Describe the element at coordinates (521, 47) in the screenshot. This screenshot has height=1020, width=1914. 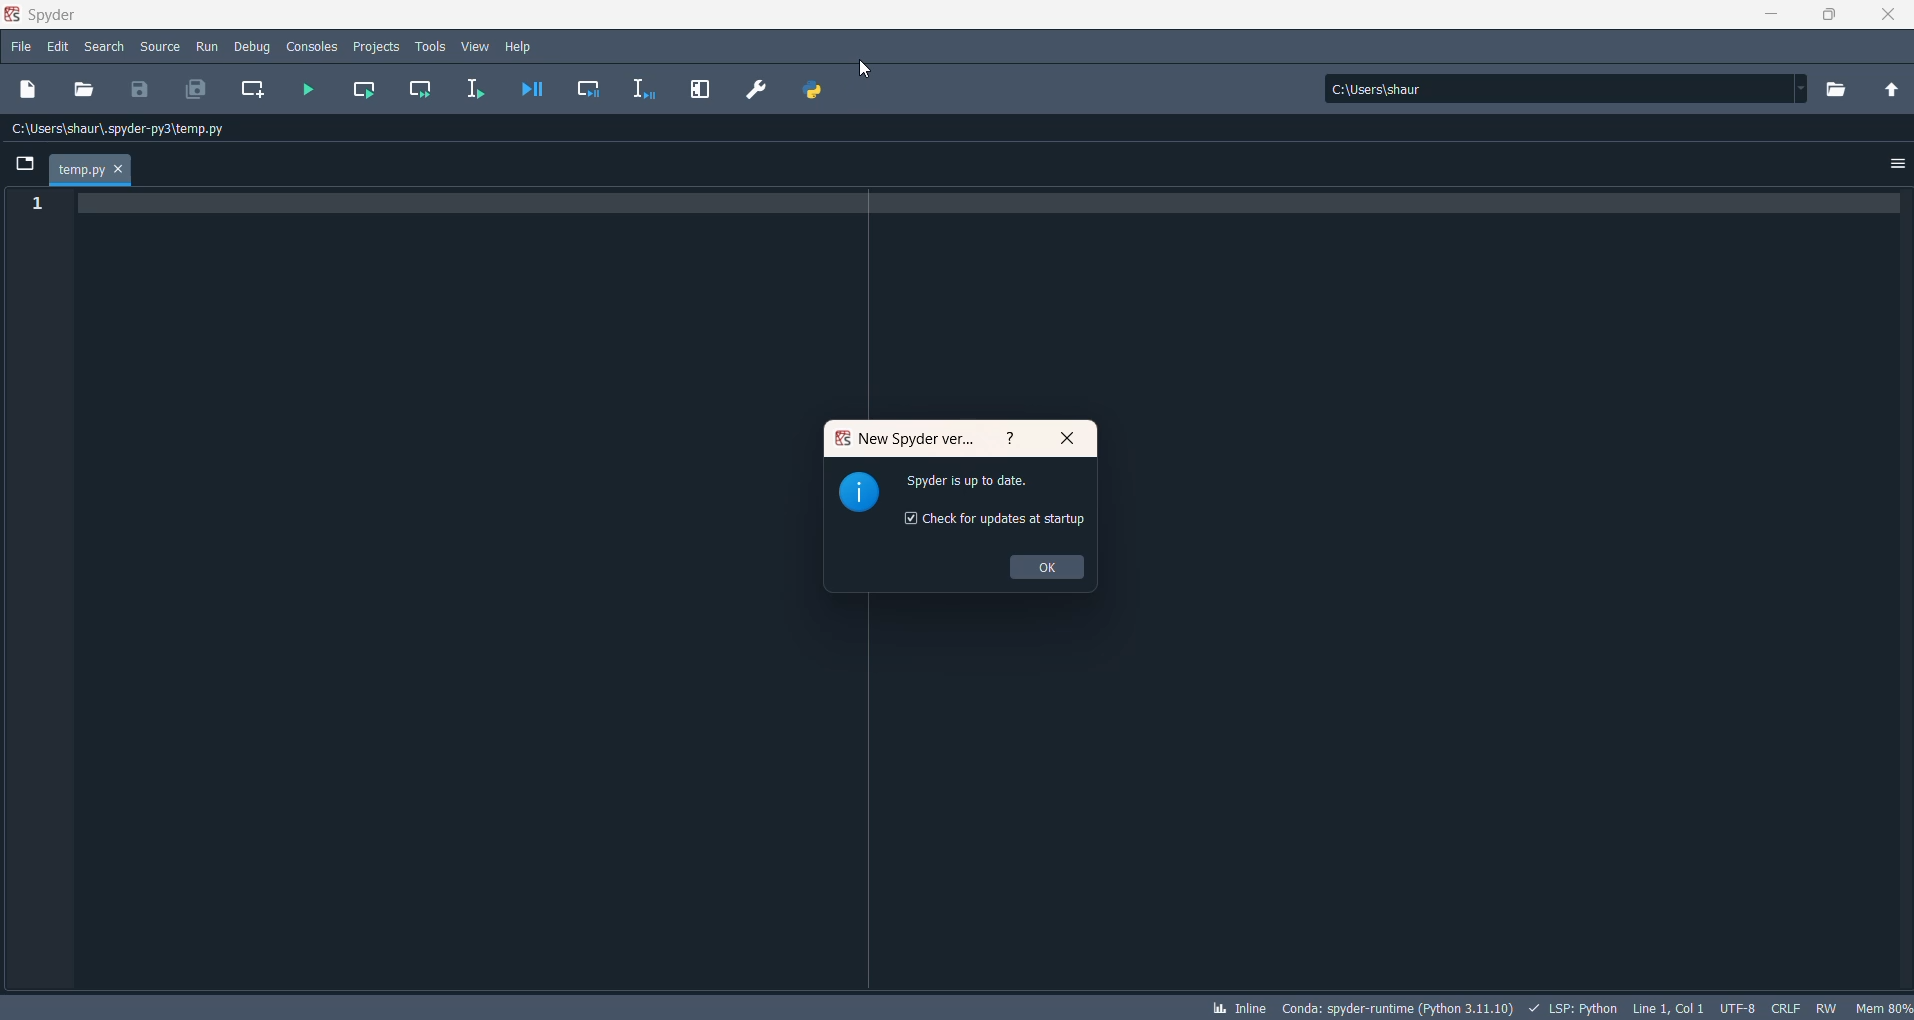
I see `help` at that location.